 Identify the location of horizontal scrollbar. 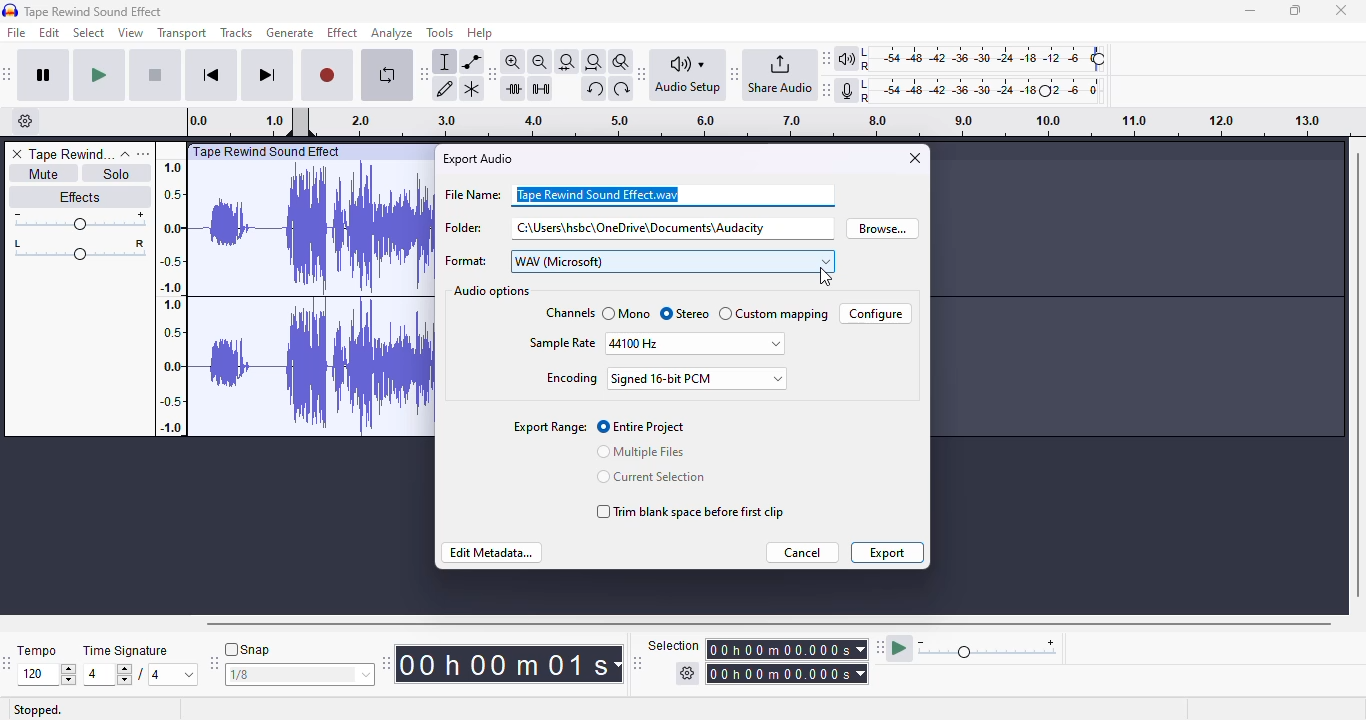
(769, 624).